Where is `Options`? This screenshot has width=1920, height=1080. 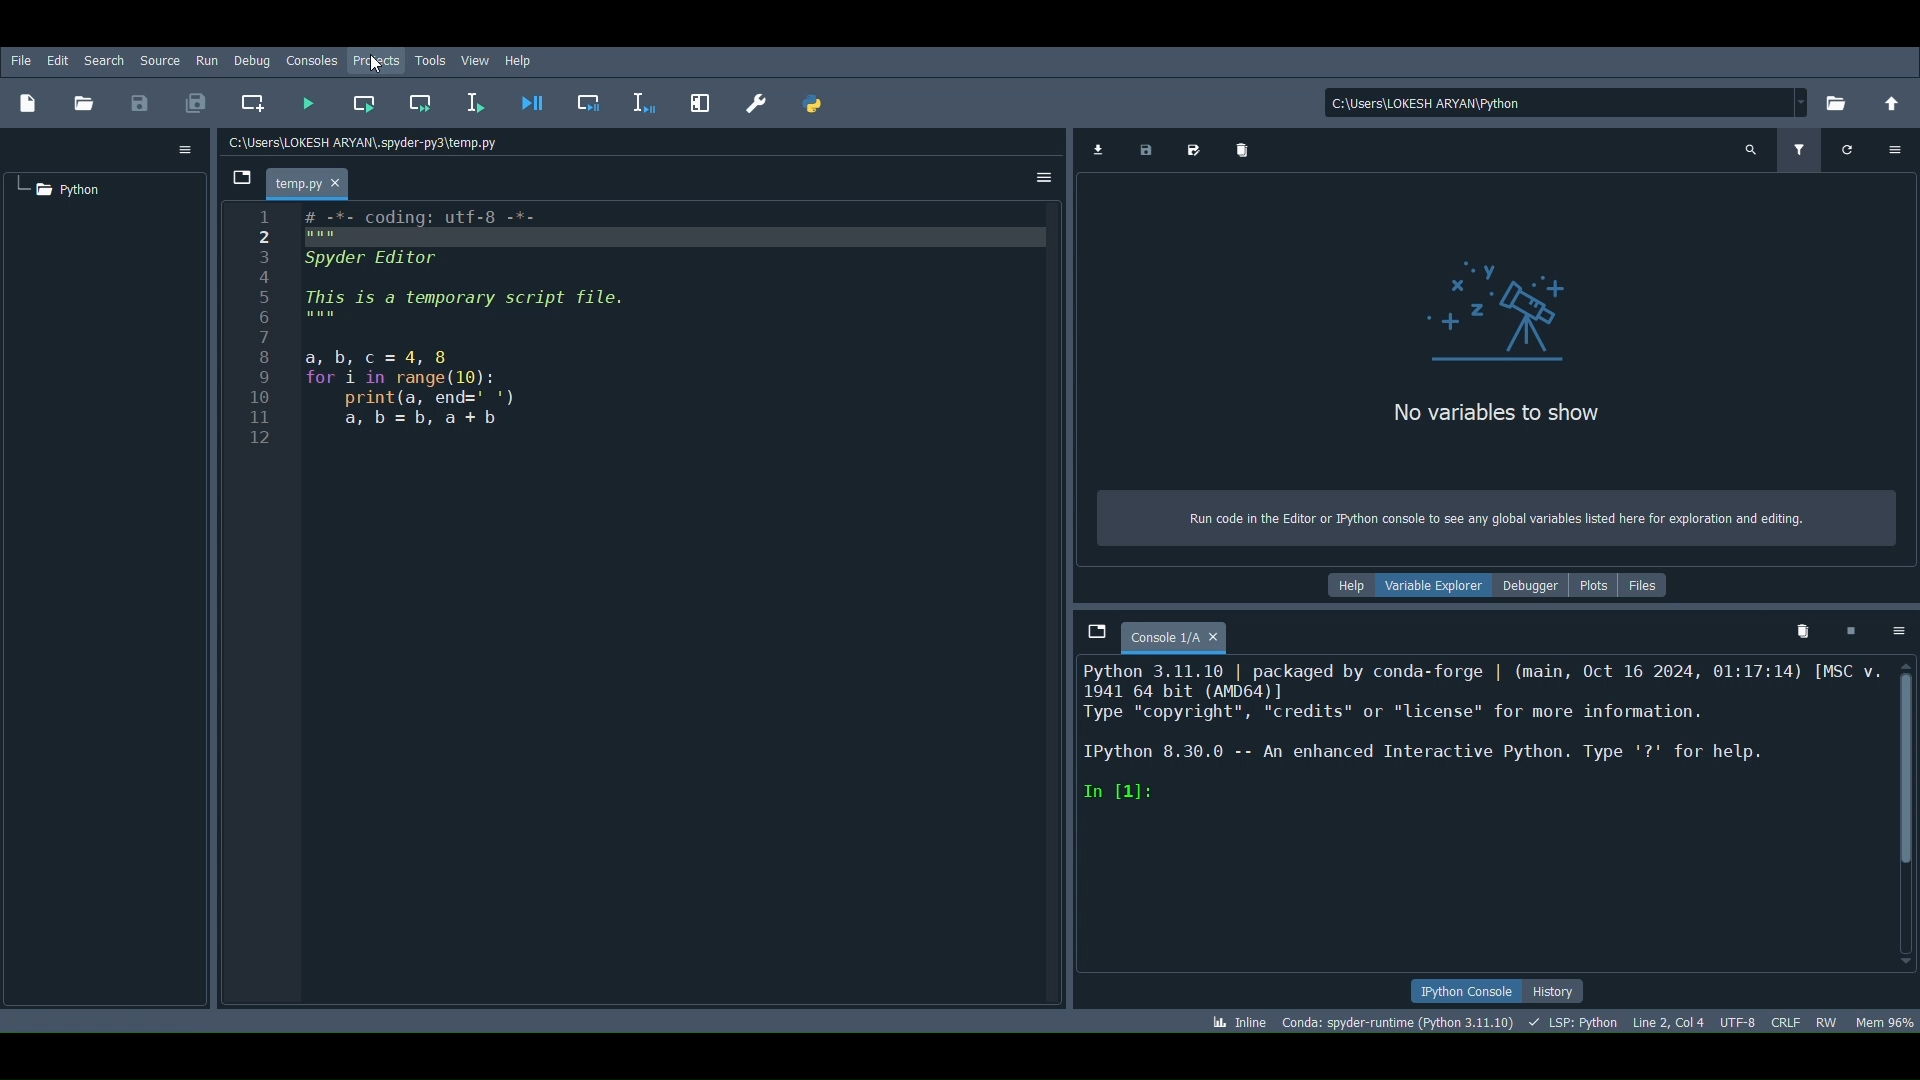
Options is located at coordinates (186, 148).